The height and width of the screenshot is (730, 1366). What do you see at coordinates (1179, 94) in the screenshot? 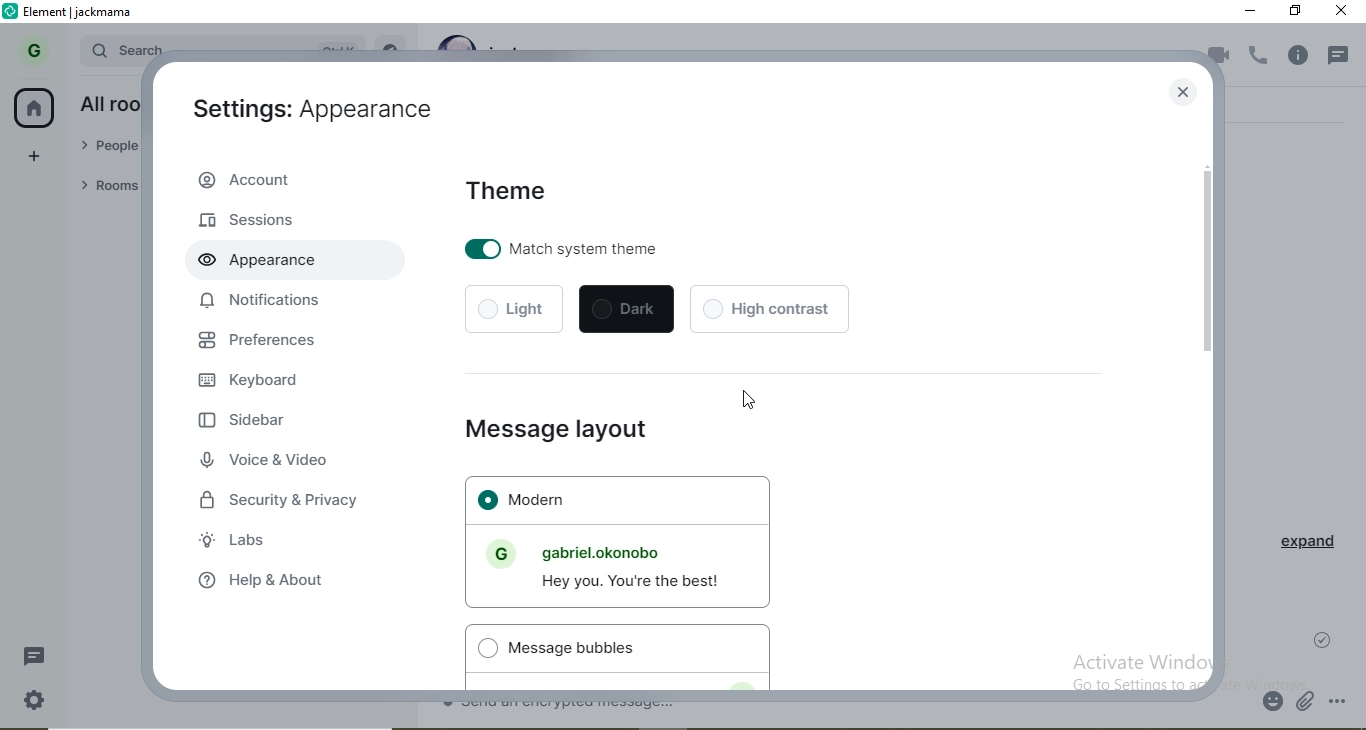
I see `close` at bounding box center [1179, 94].